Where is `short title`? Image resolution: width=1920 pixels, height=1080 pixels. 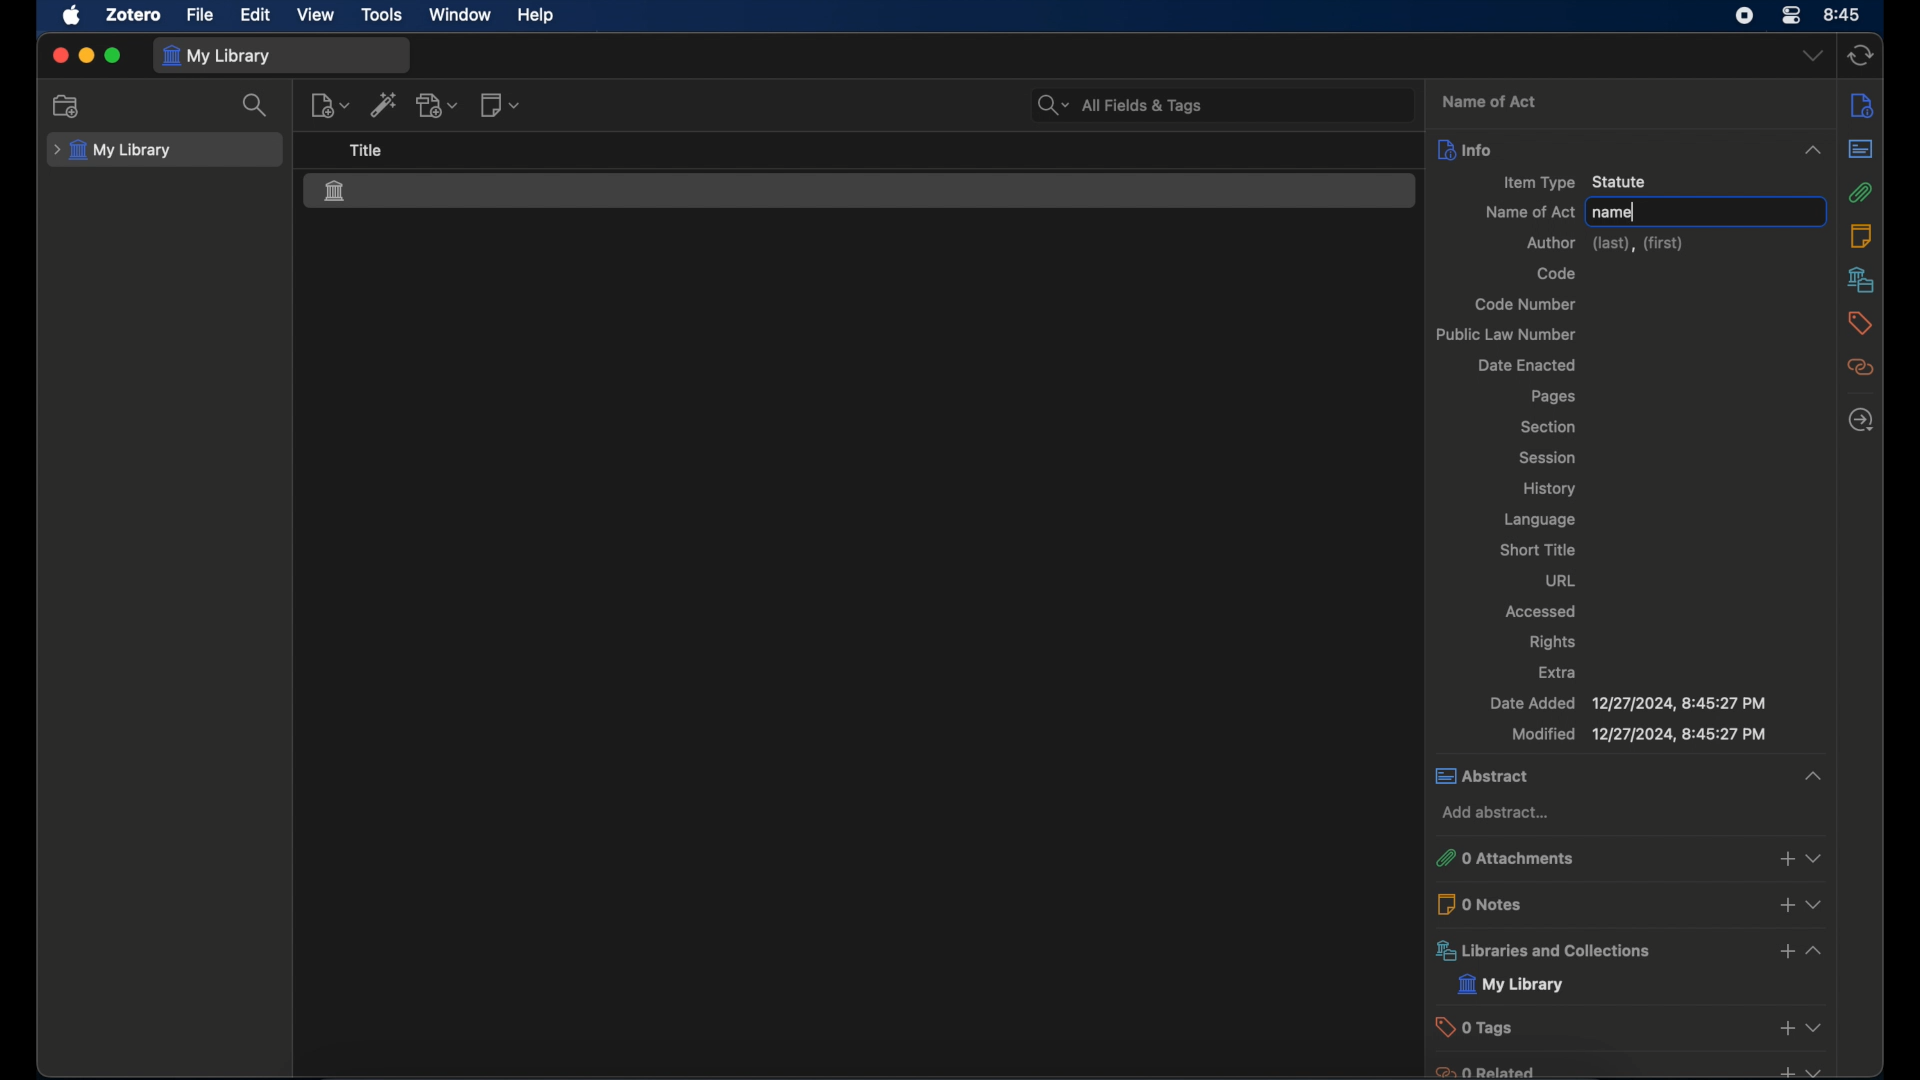 short title is located at coordinates (1543, 549).